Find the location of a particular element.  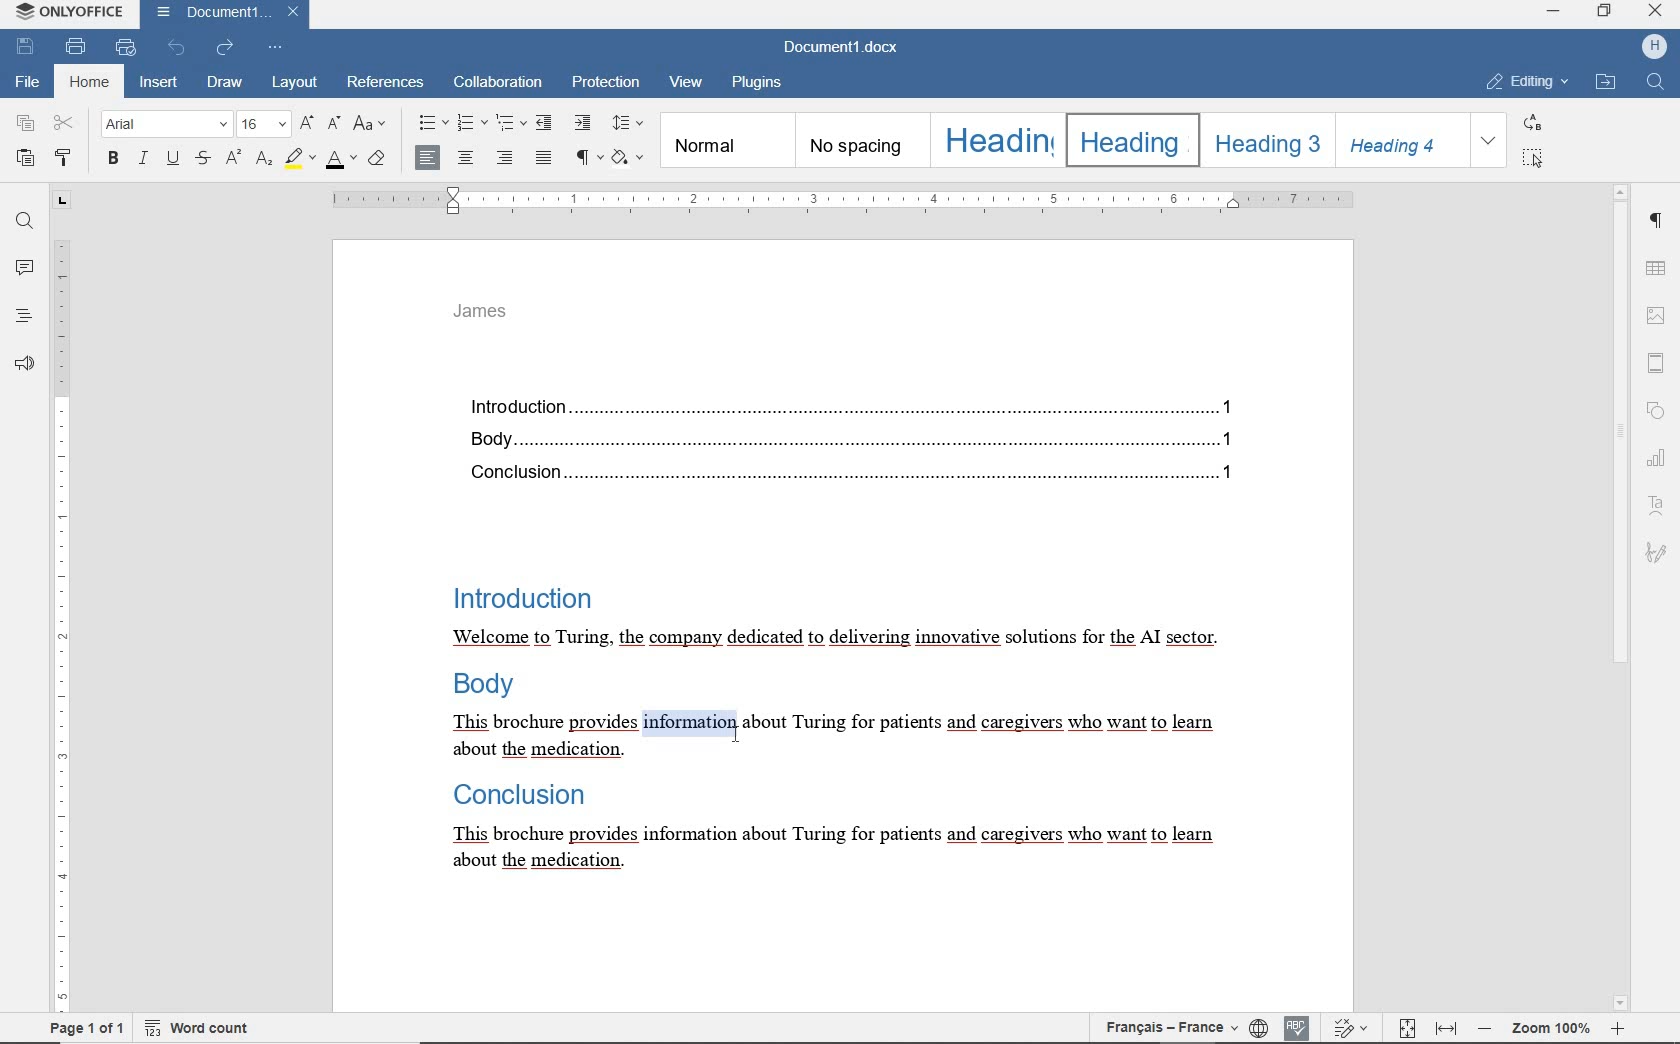

HEADING 4 is located at coordinates (1400, 140).